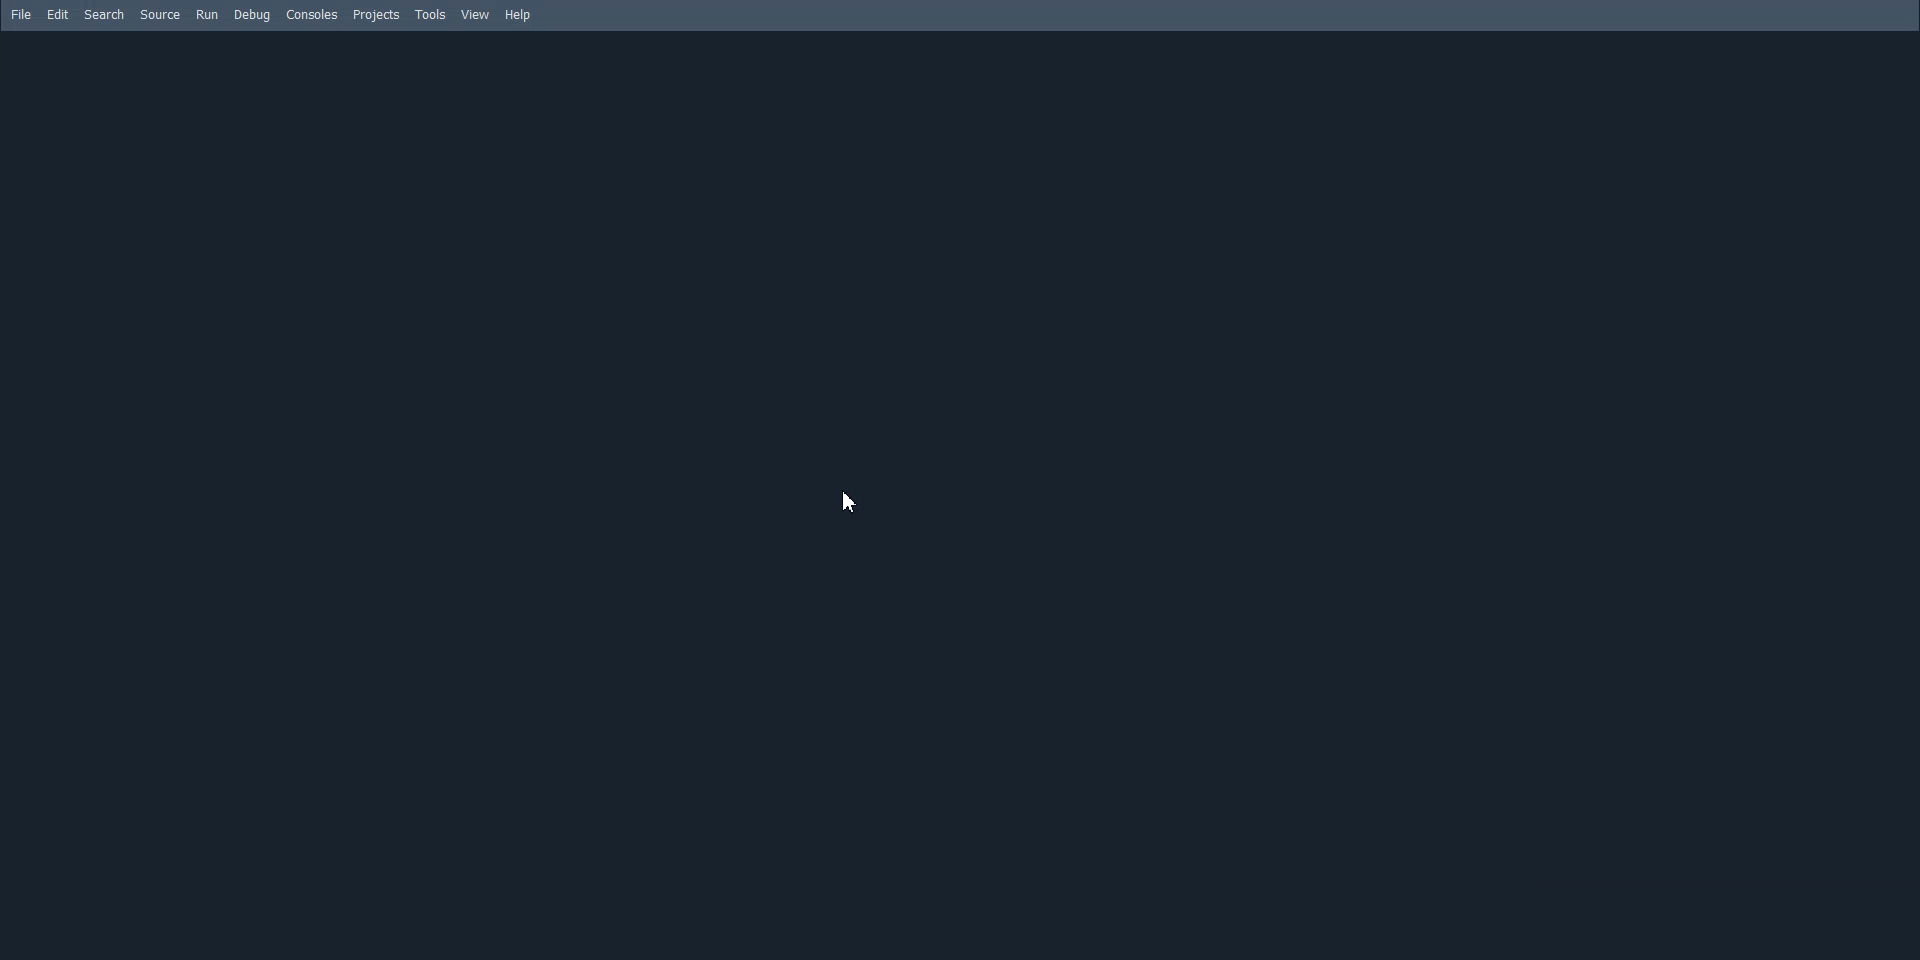 The image size is (1920, 960). I want to click on Consoles, so click(311, 14).